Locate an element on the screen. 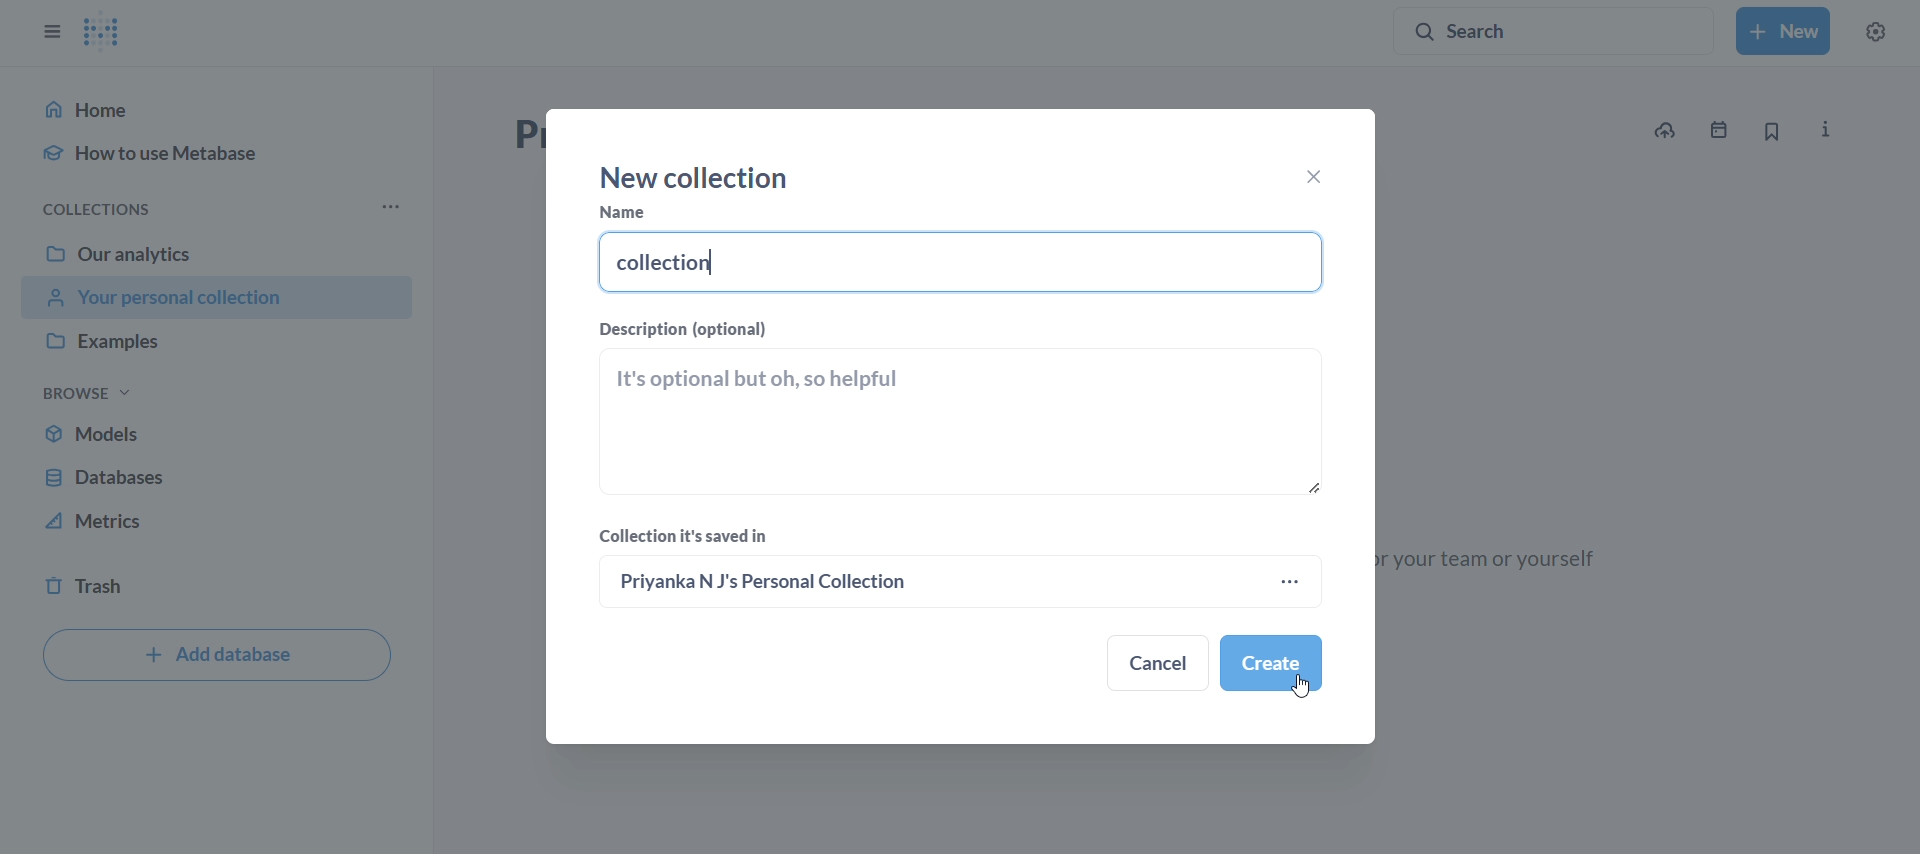  metabase logo is located at coordinates (103, 31).